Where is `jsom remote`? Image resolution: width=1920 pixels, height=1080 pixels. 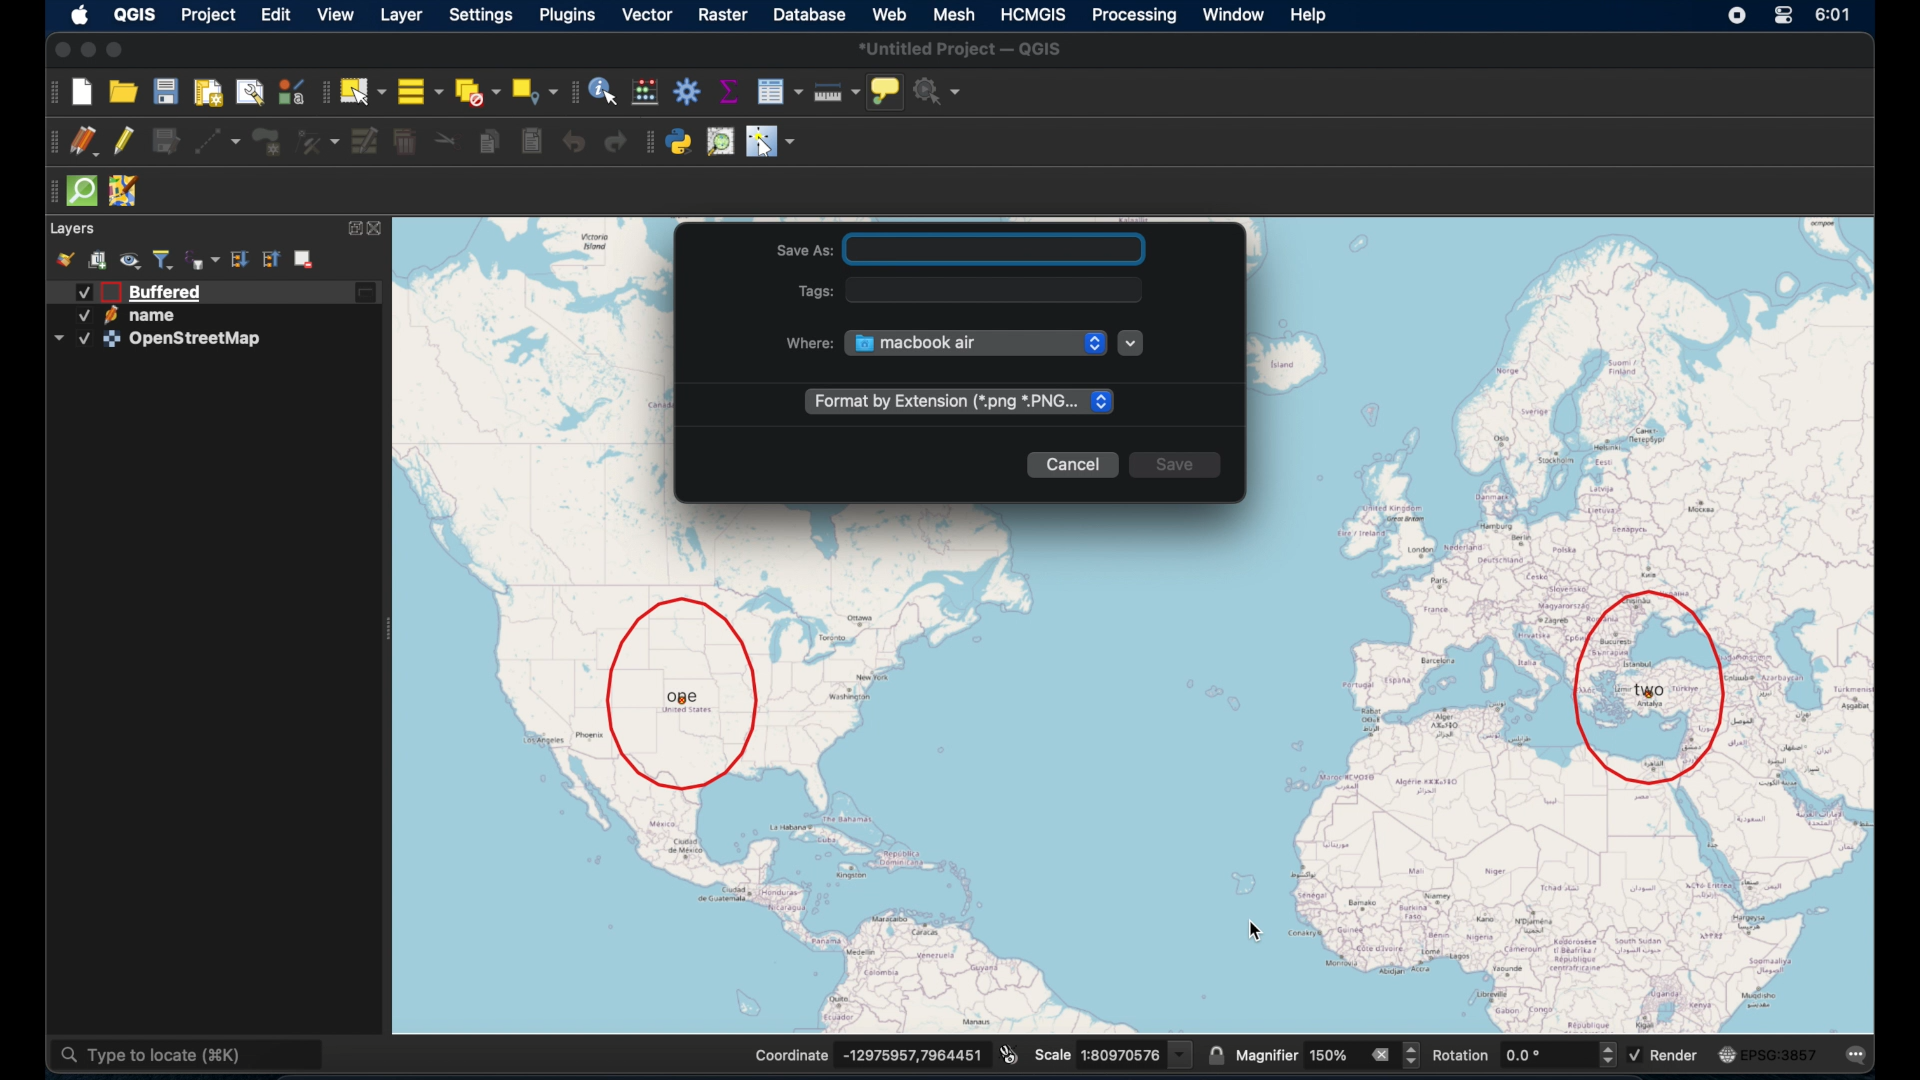 jsom remote is located at coordinates (123, 192).